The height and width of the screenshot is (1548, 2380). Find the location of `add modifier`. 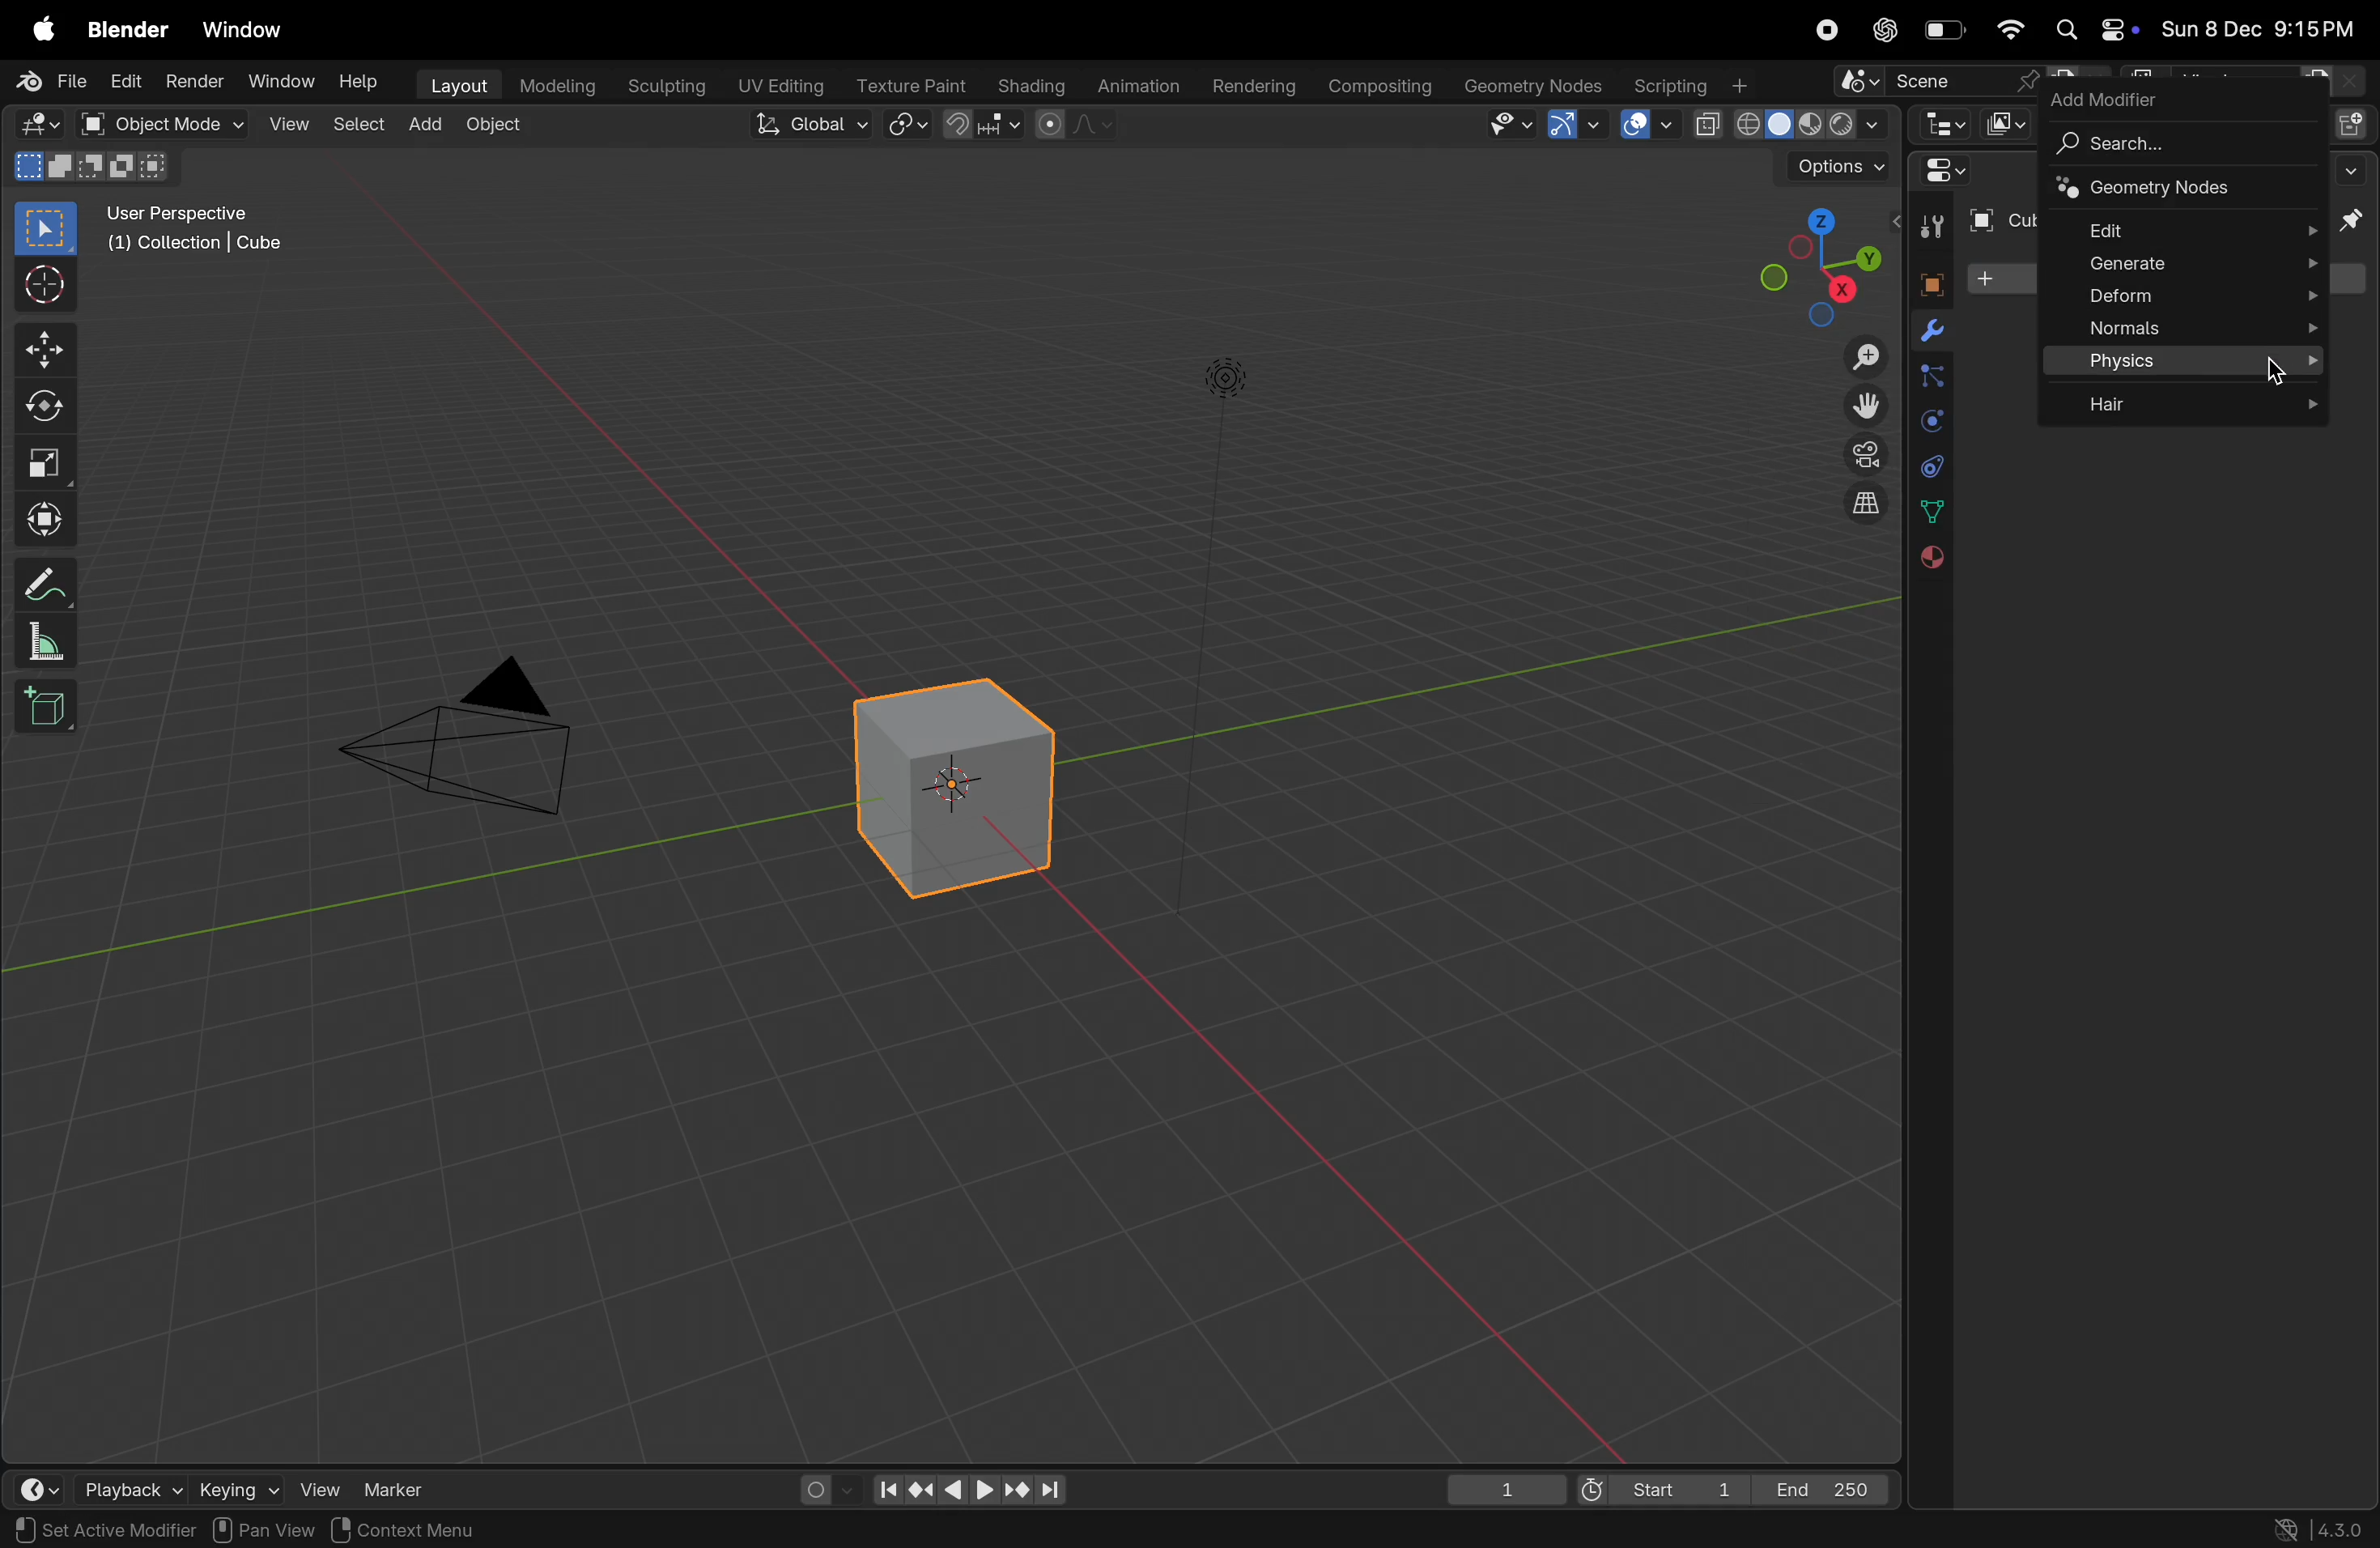

add modifier is located at coordinates (2111, 98).